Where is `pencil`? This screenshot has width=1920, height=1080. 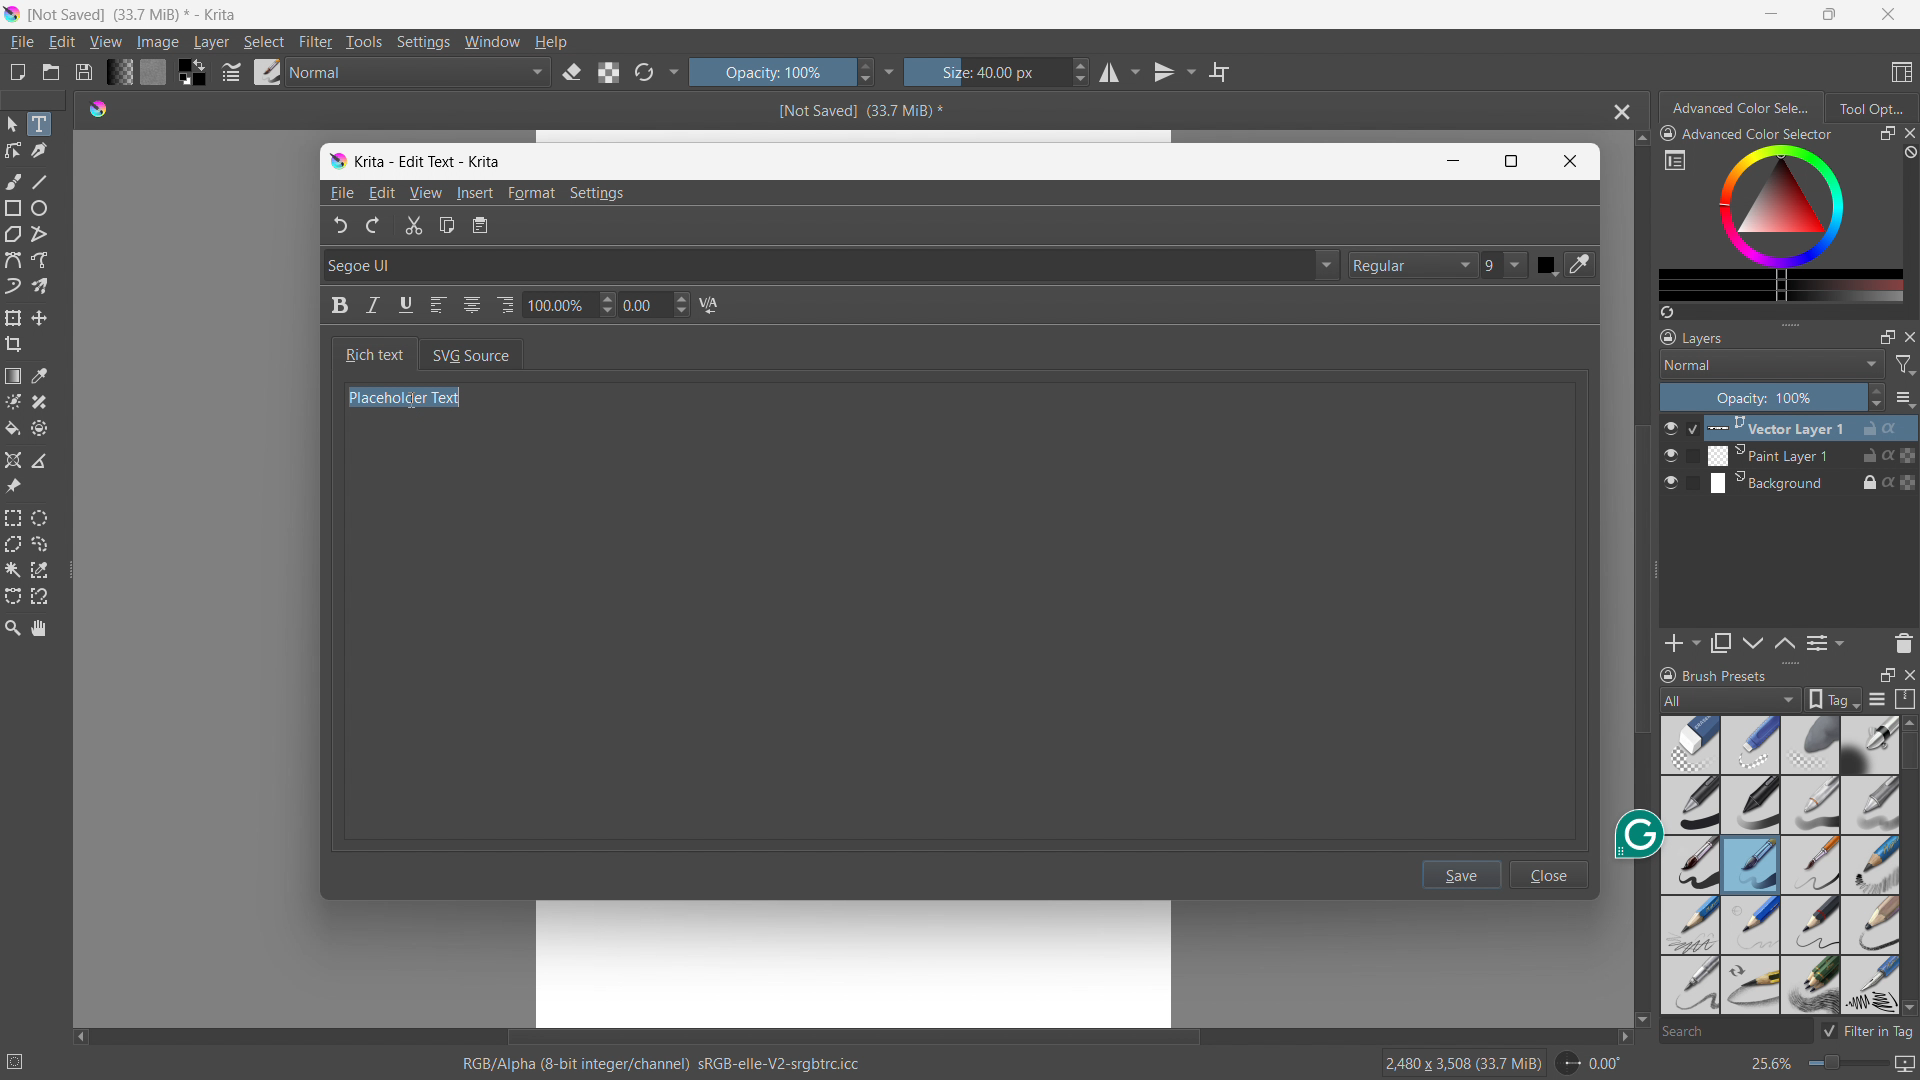
pencil is located at coordinates (1689, 924).